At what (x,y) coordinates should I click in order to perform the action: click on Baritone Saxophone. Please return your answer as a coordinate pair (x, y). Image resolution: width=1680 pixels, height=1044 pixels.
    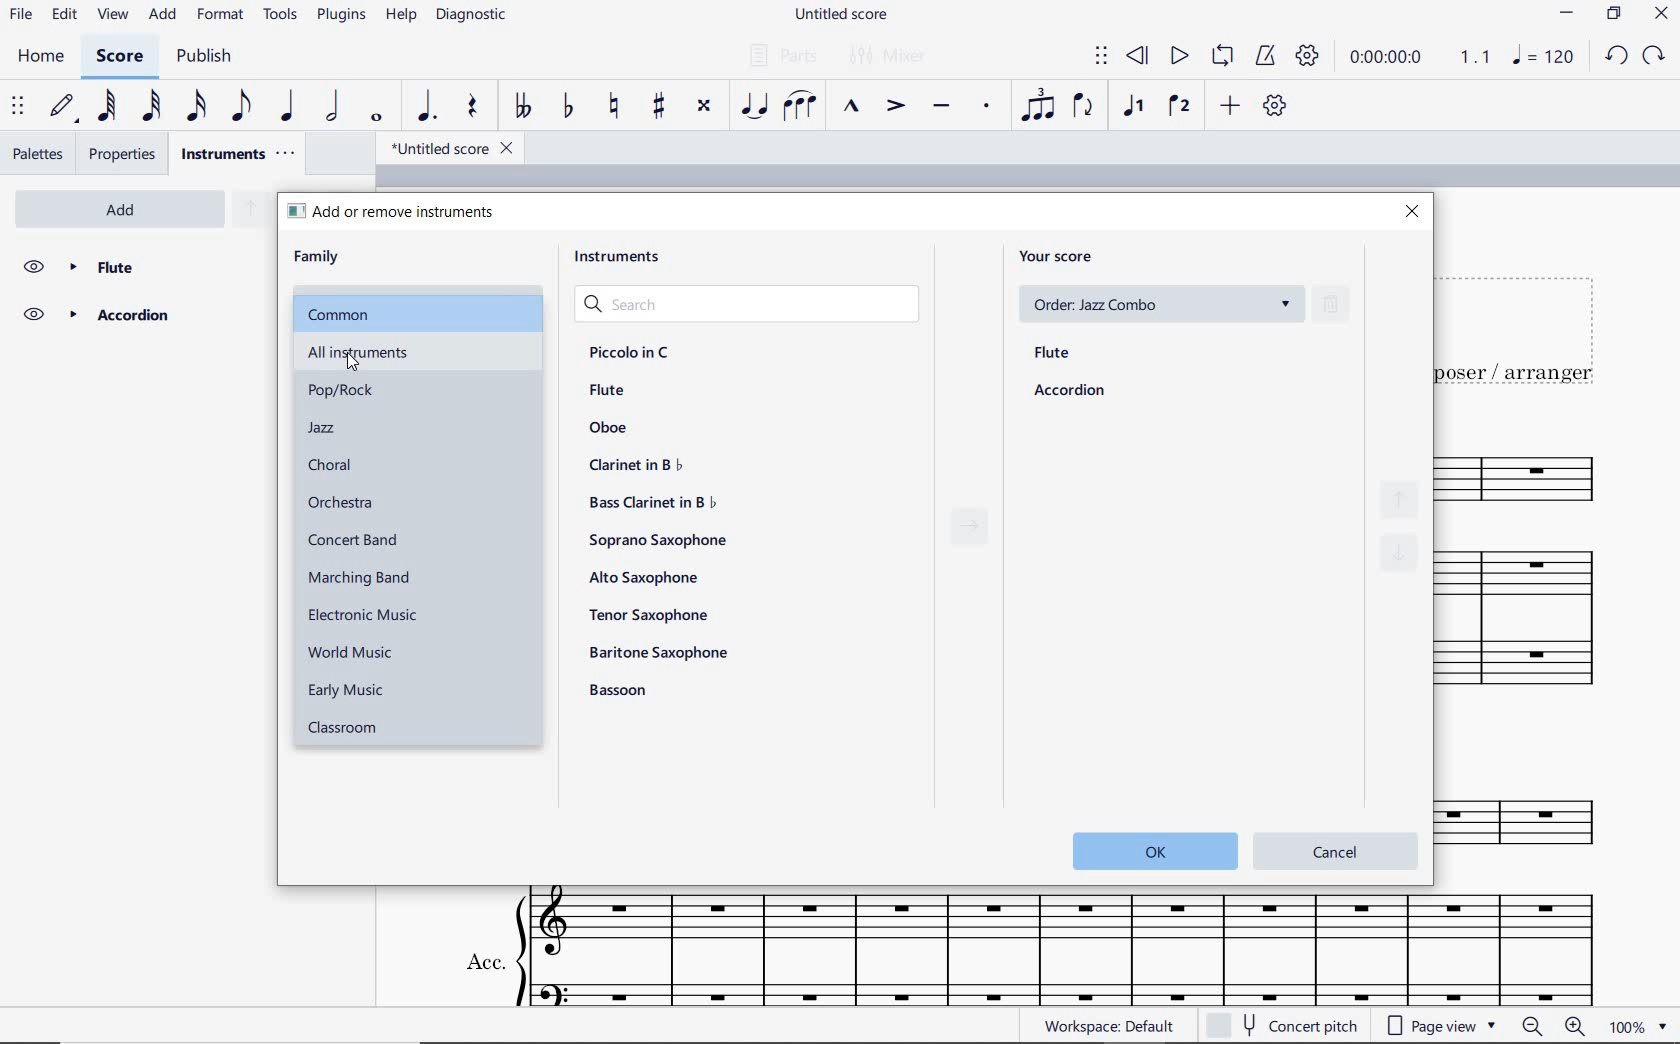
    Looking at the image, I should click on (660, 652).